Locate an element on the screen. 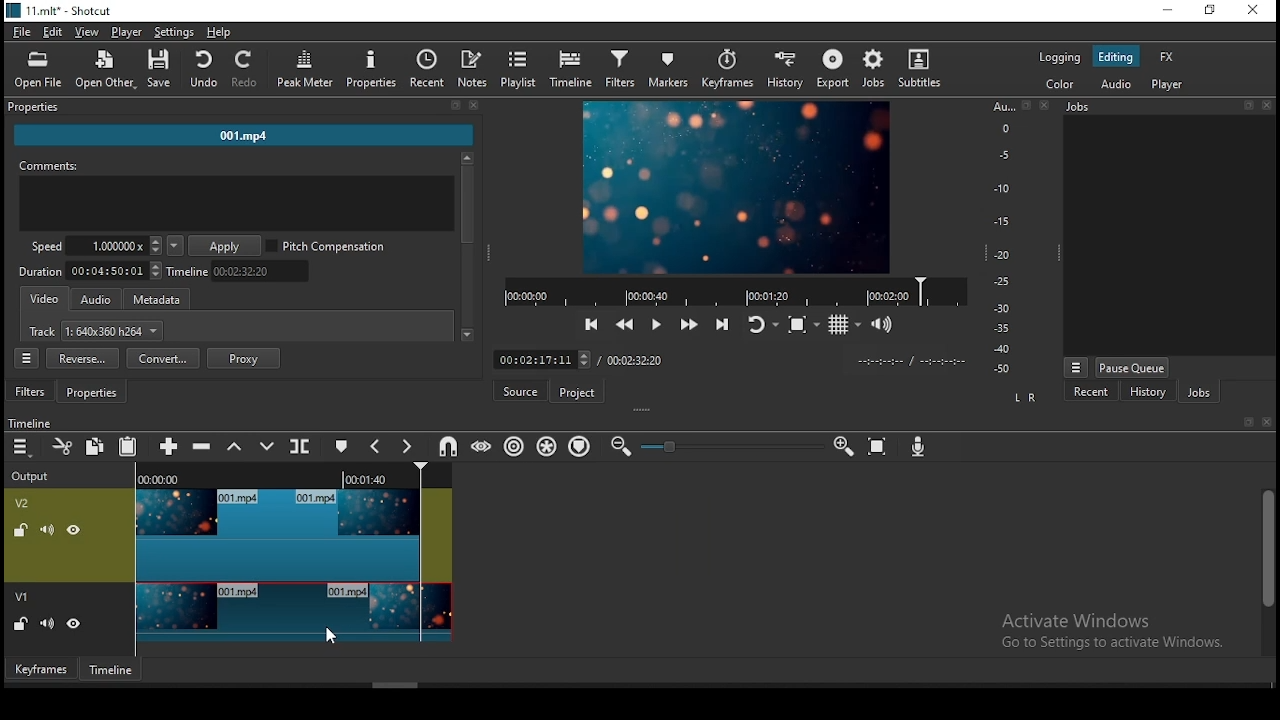 The width and height of the screenshot is (1280, 720). cursor is located at coordinates (331, 636).